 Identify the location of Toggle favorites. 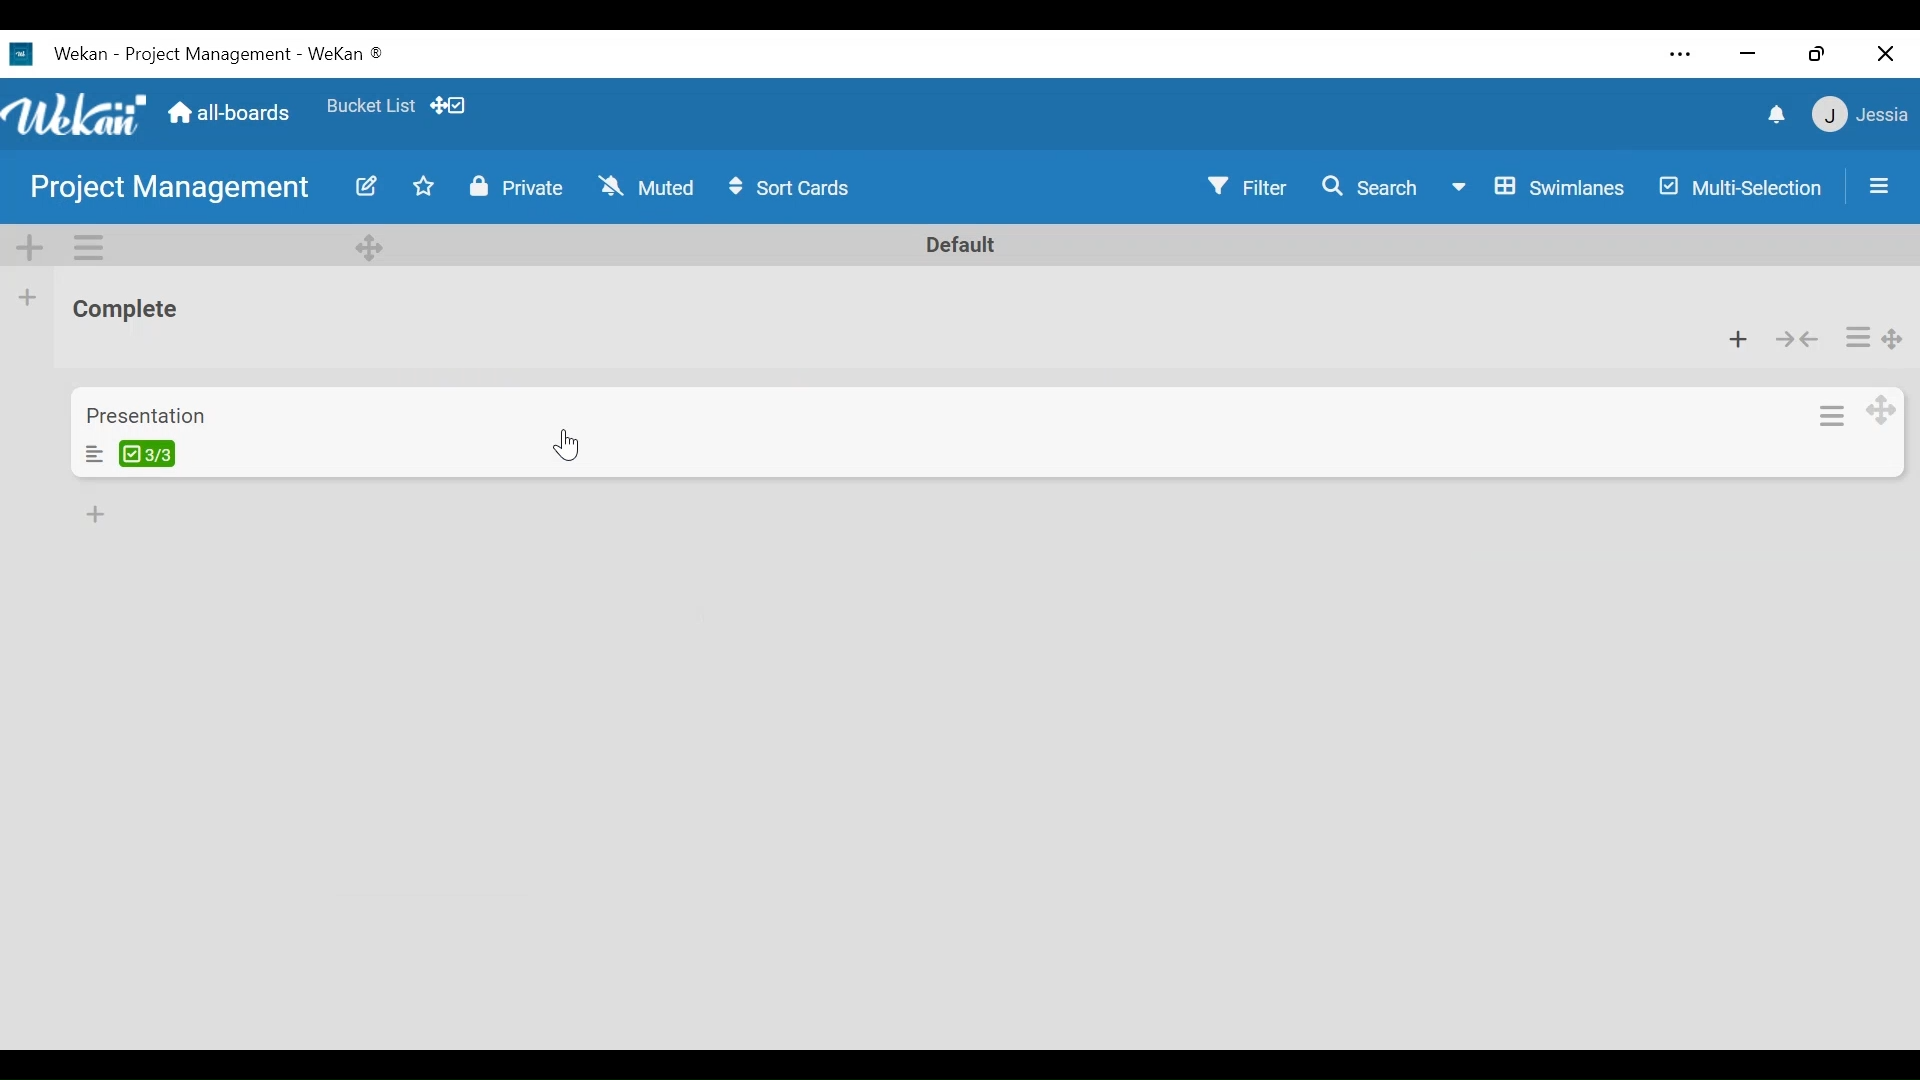
(369, 106).